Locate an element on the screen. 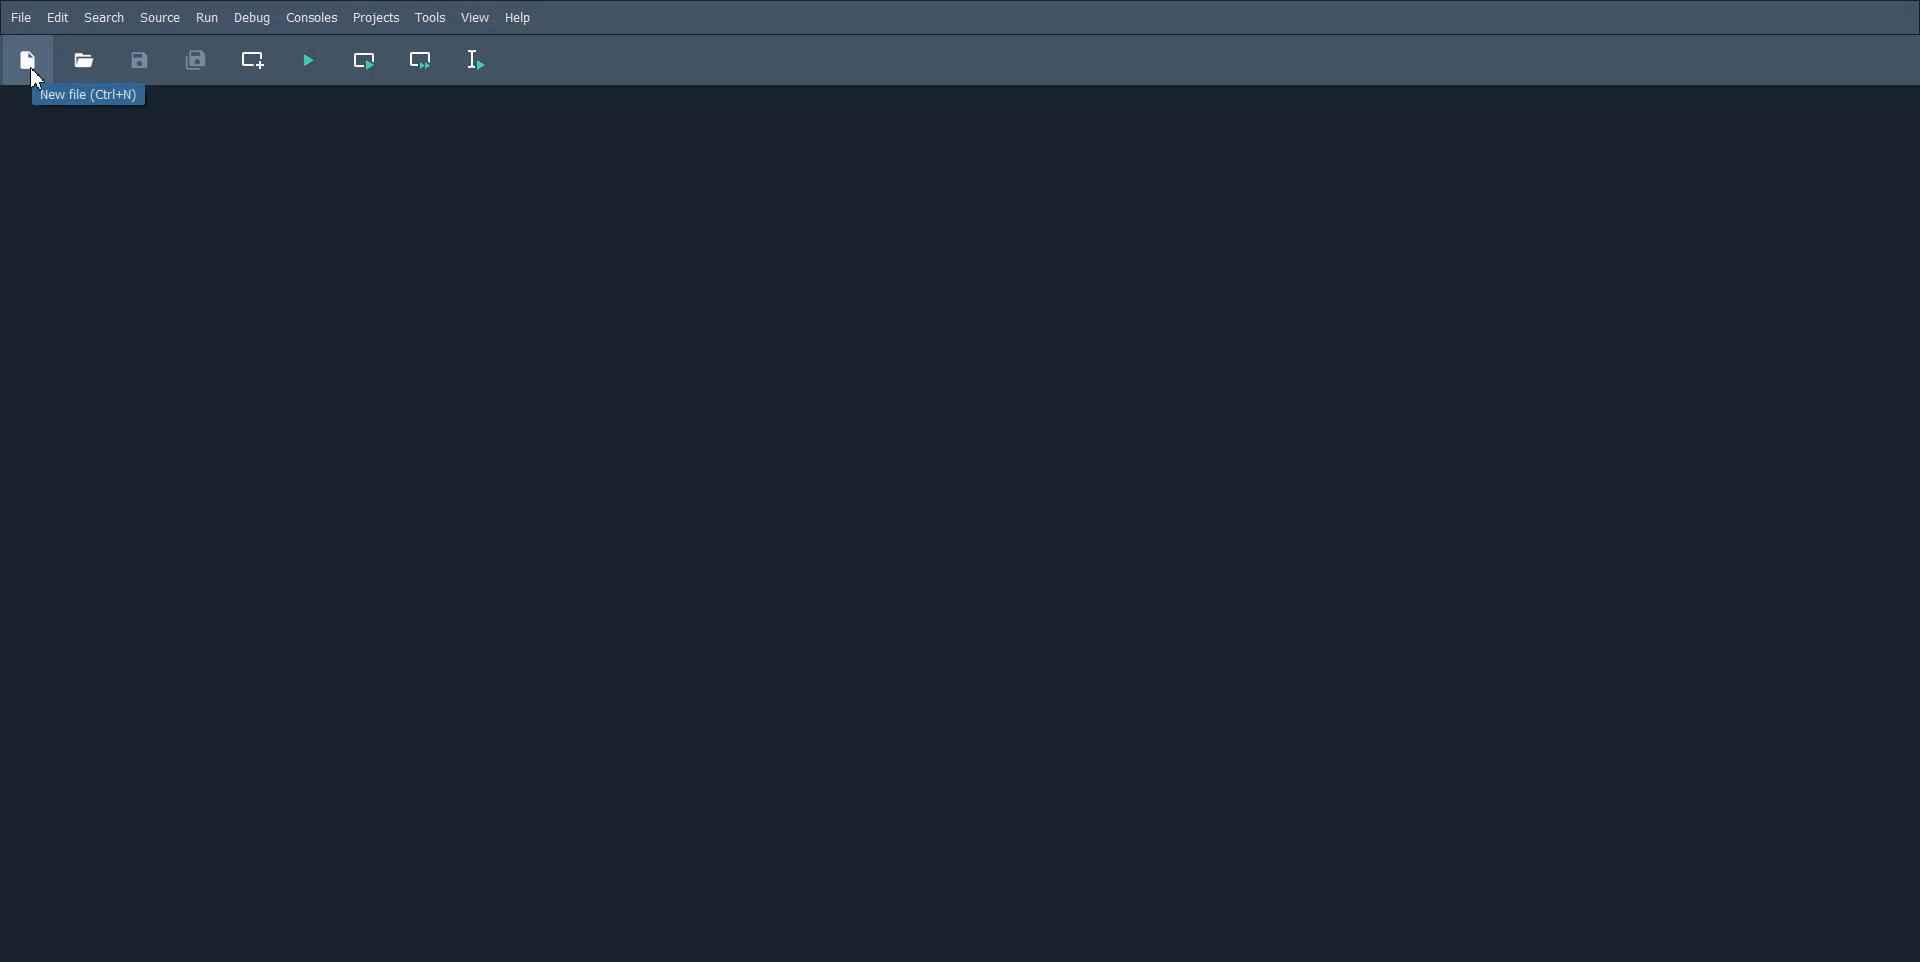 The image size is (1920, 962). Run Current cell and go to next cell is located at coordinates (422, 61).